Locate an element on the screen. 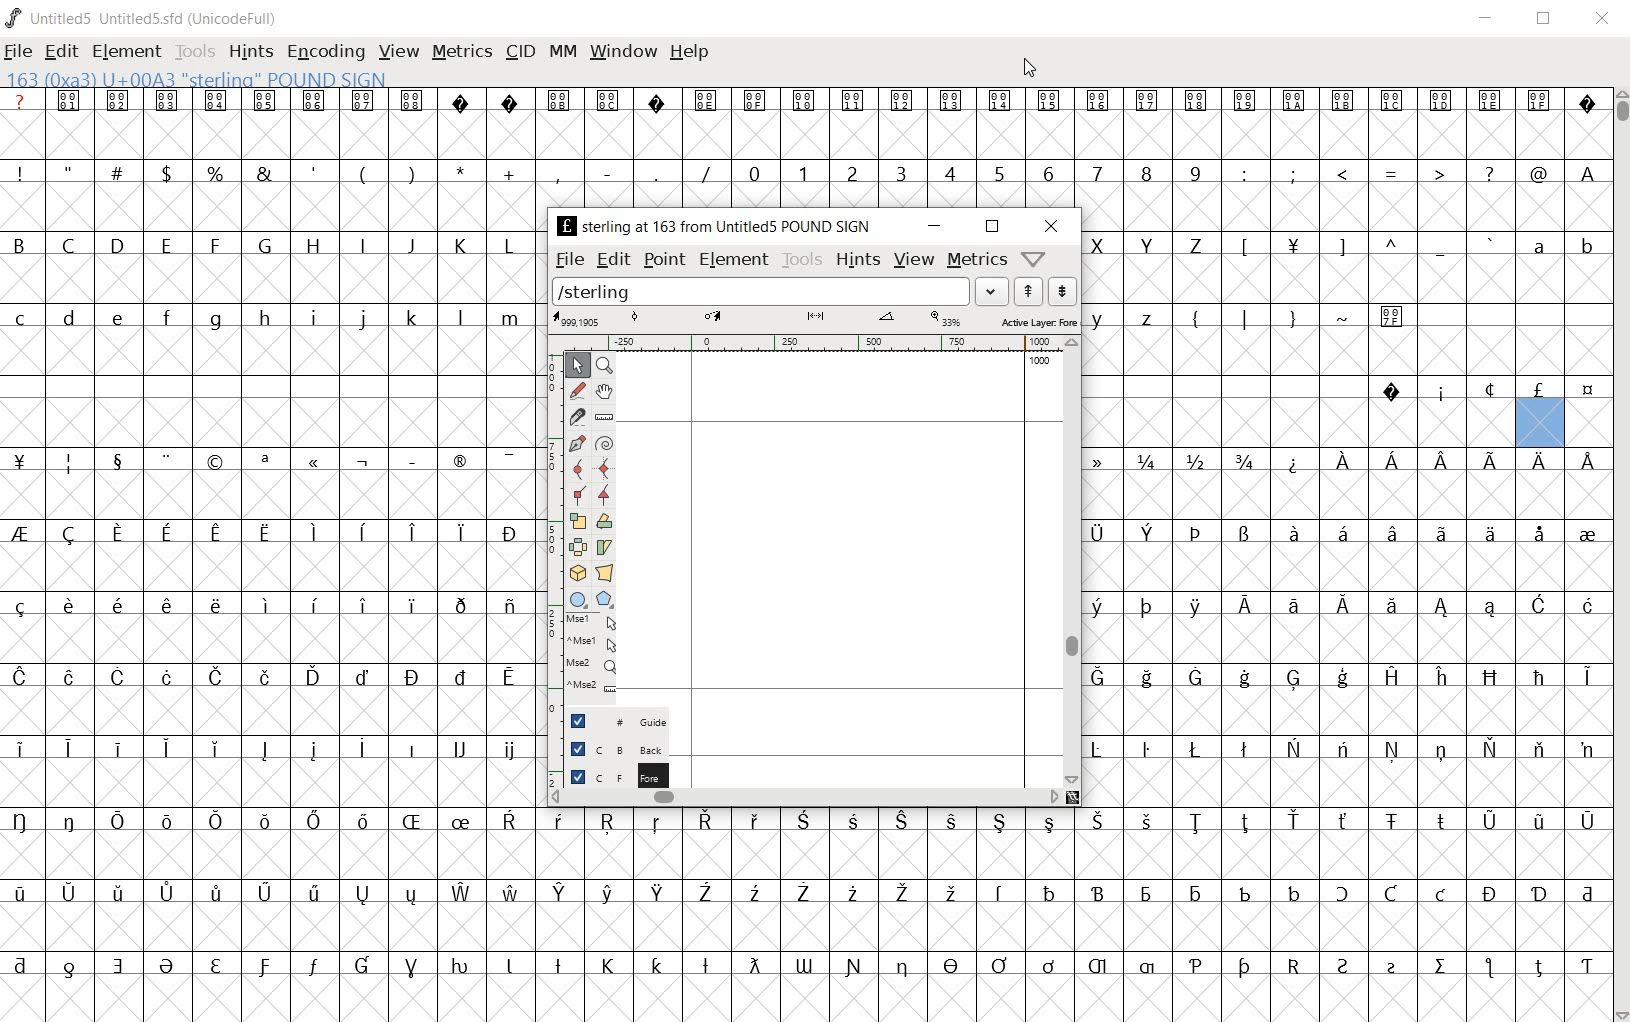 The width and height of the screenshot is (1630, 1022). Symbol is located at coordinates (1391, 823).